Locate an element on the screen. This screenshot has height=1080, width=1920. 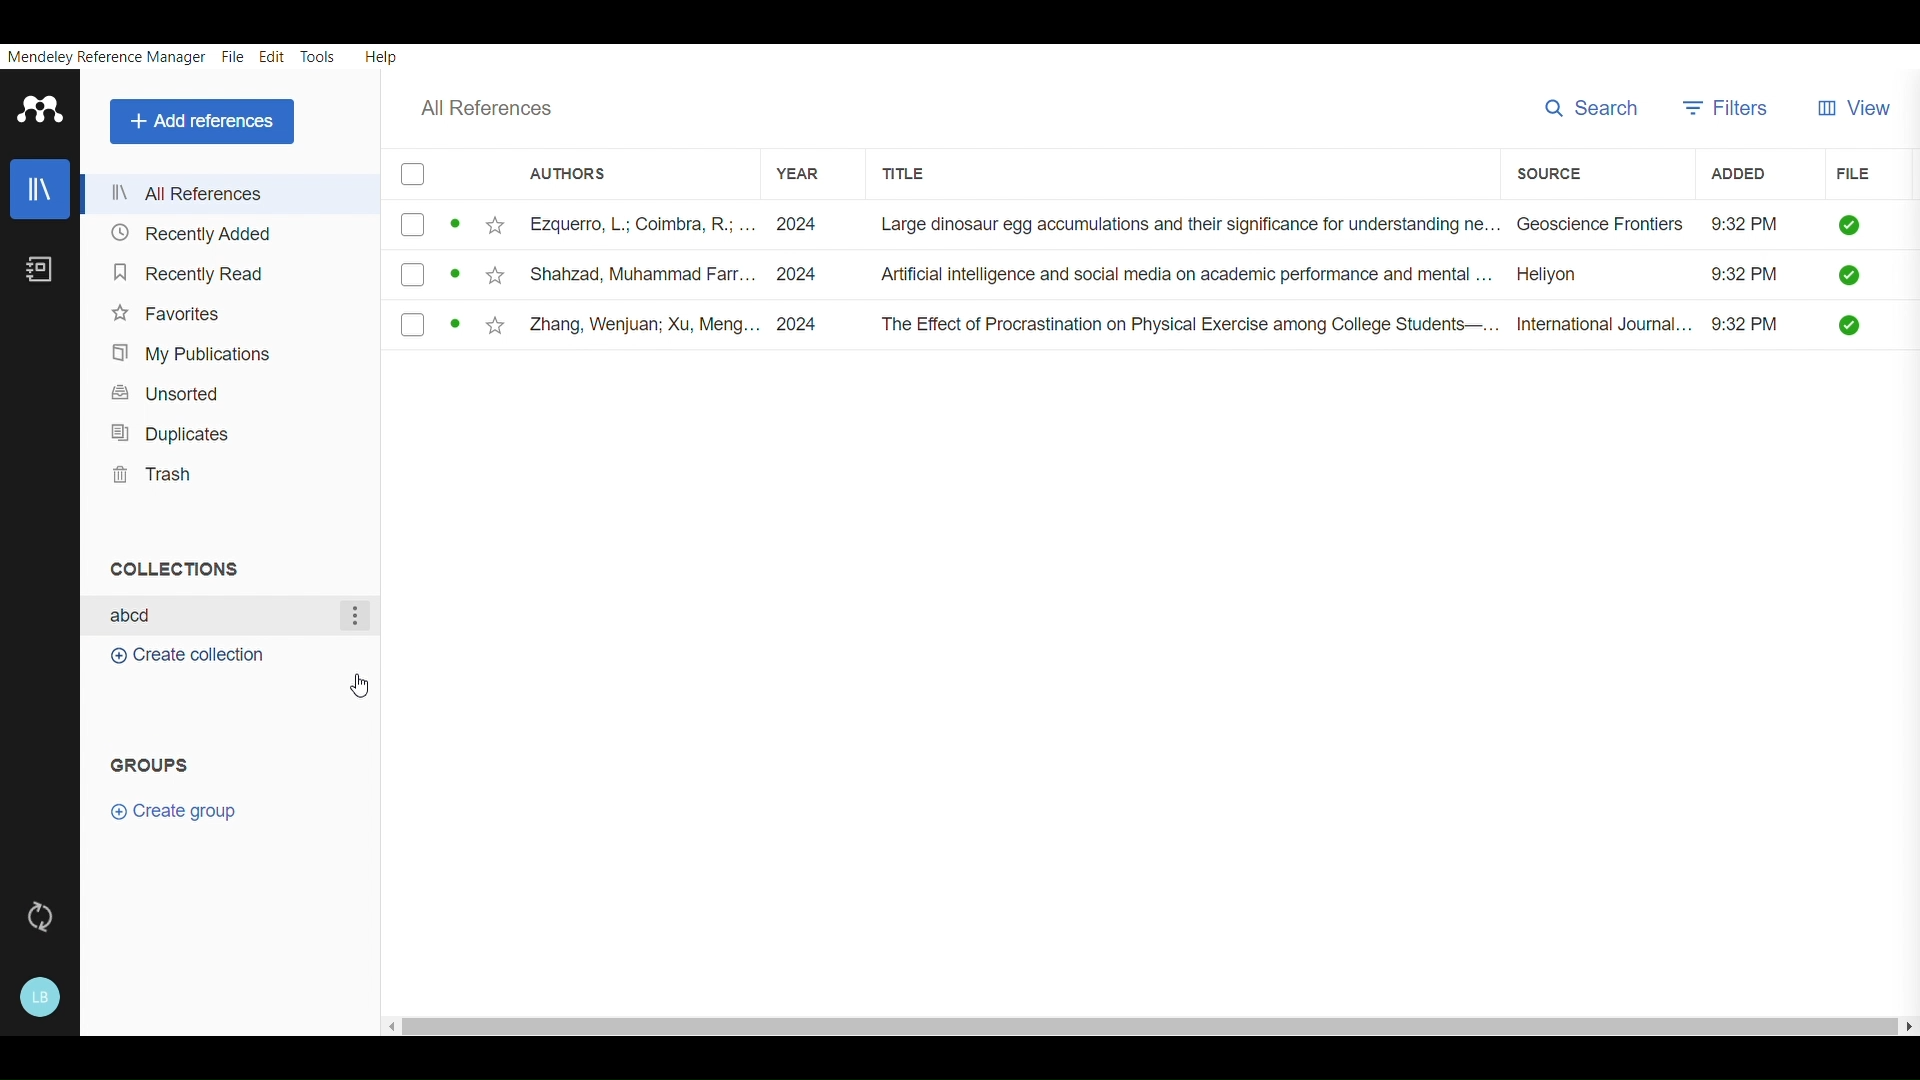
checkbox is located at coordinates (413, 174).